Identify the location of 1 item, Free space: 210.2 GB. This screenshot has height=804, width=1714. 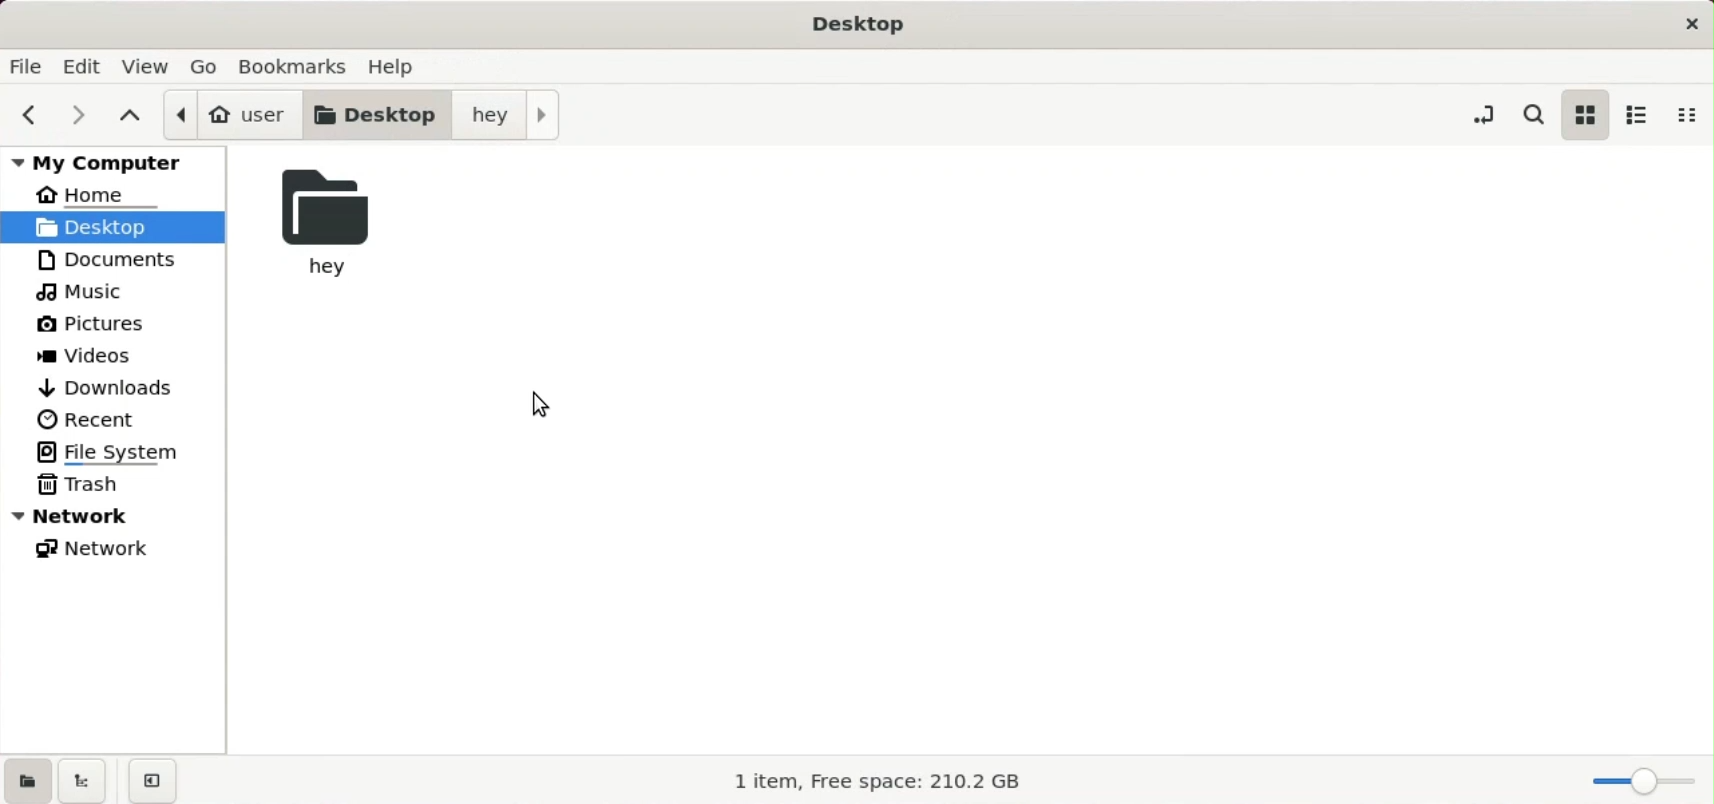
(885, 783).